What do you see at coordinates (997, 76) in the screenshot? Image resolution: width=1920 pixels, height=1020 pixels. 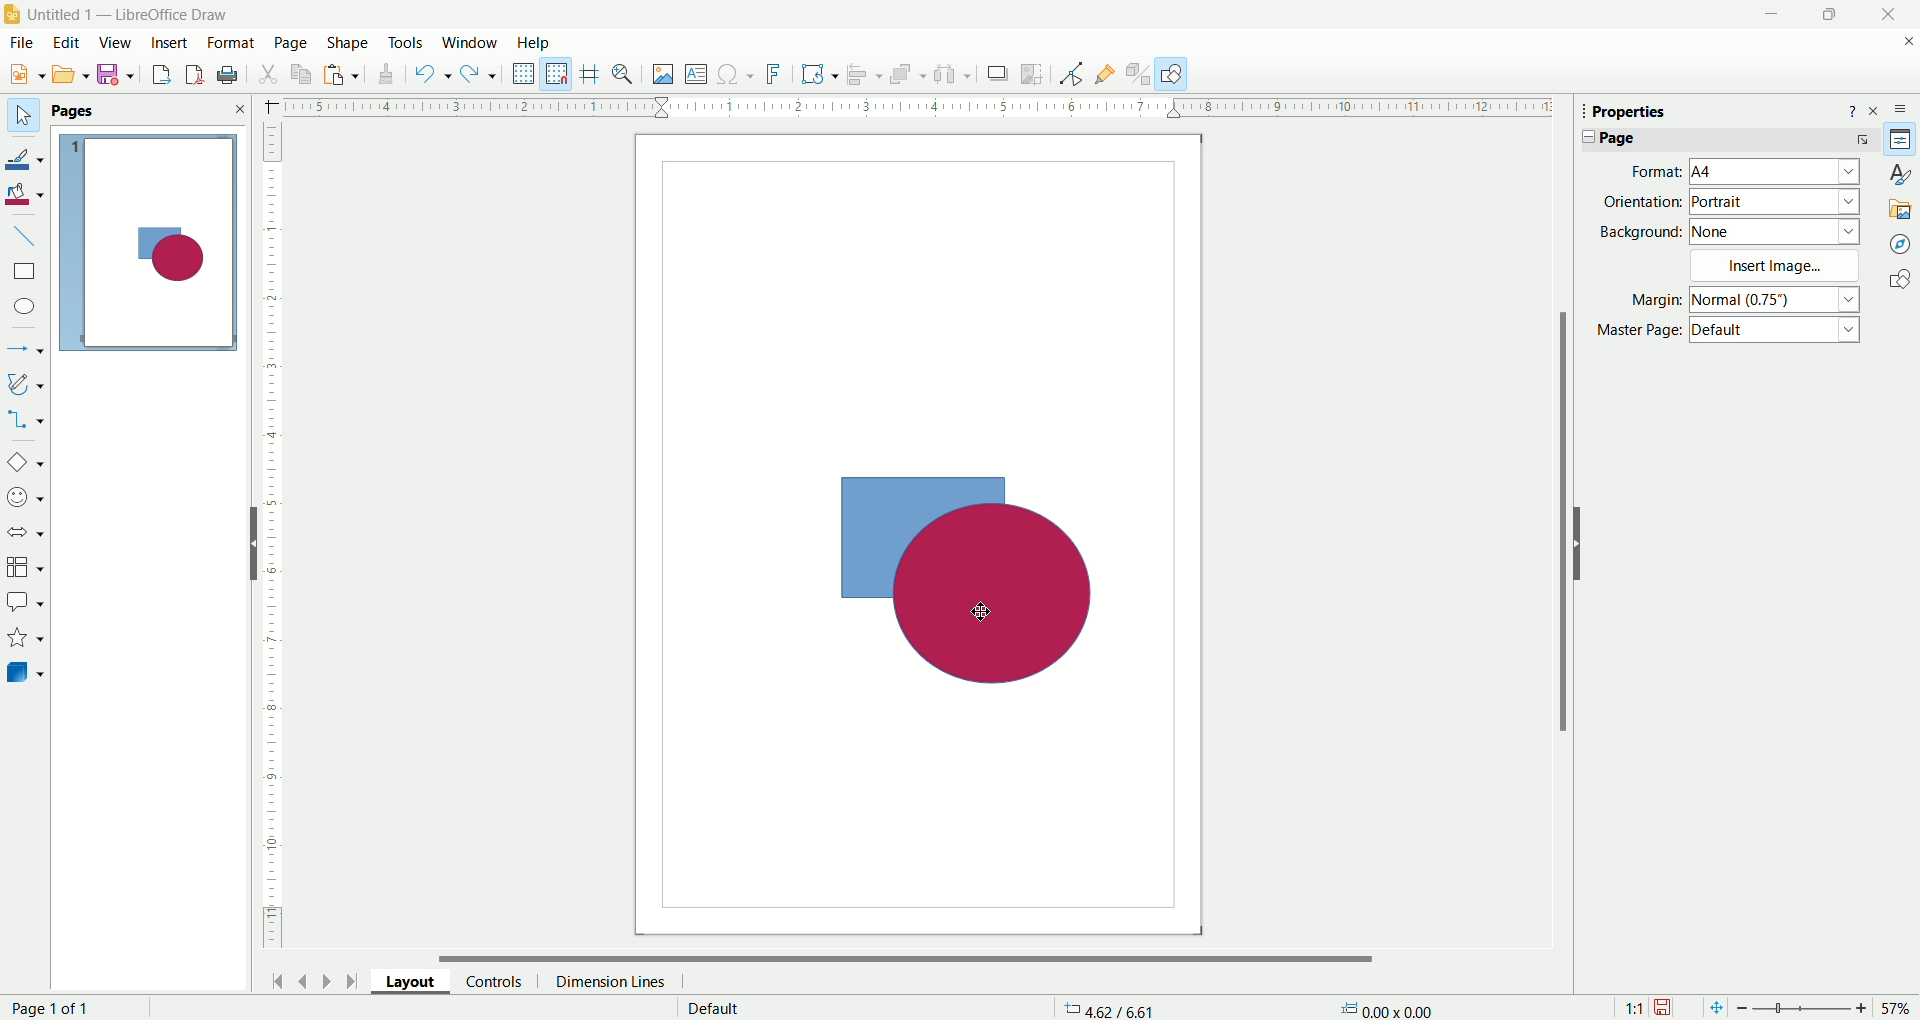 I see `shadow` at bounding box center [997, 76].